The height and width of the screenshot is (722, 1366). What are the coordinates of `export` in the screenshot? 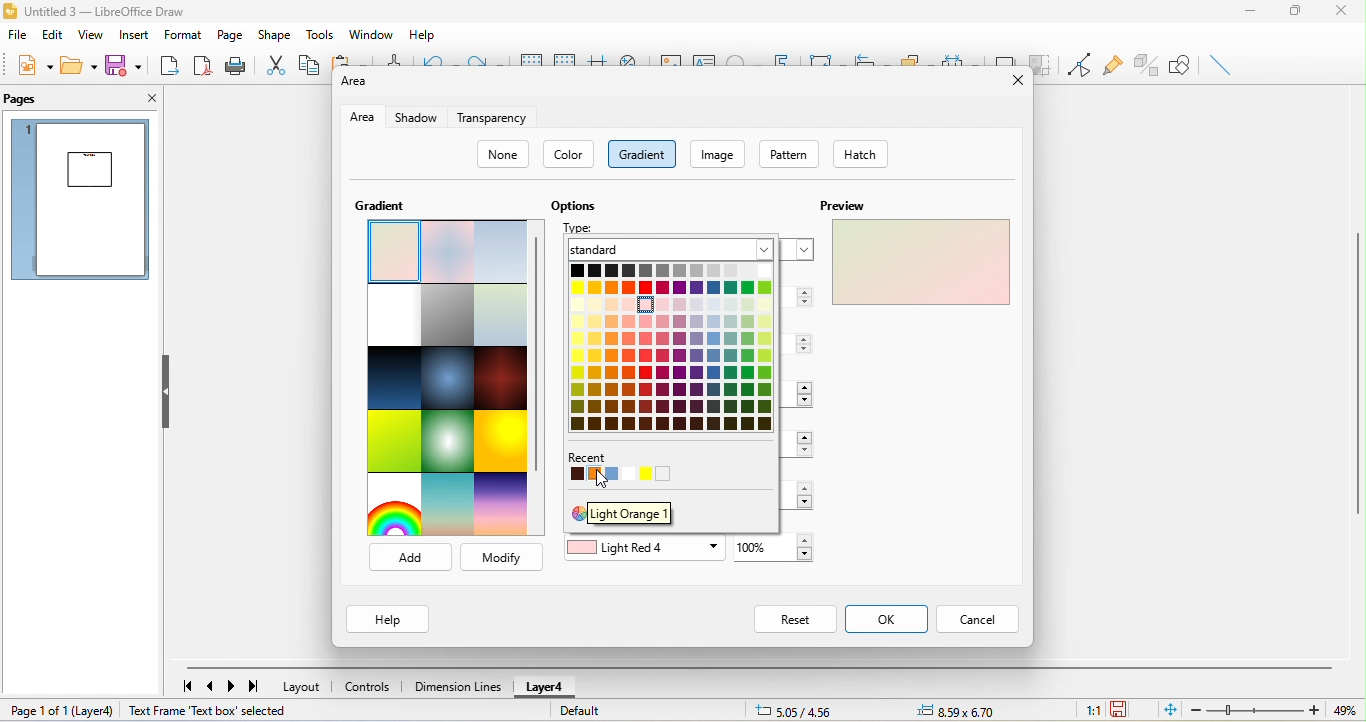 It's located at (170, 65).